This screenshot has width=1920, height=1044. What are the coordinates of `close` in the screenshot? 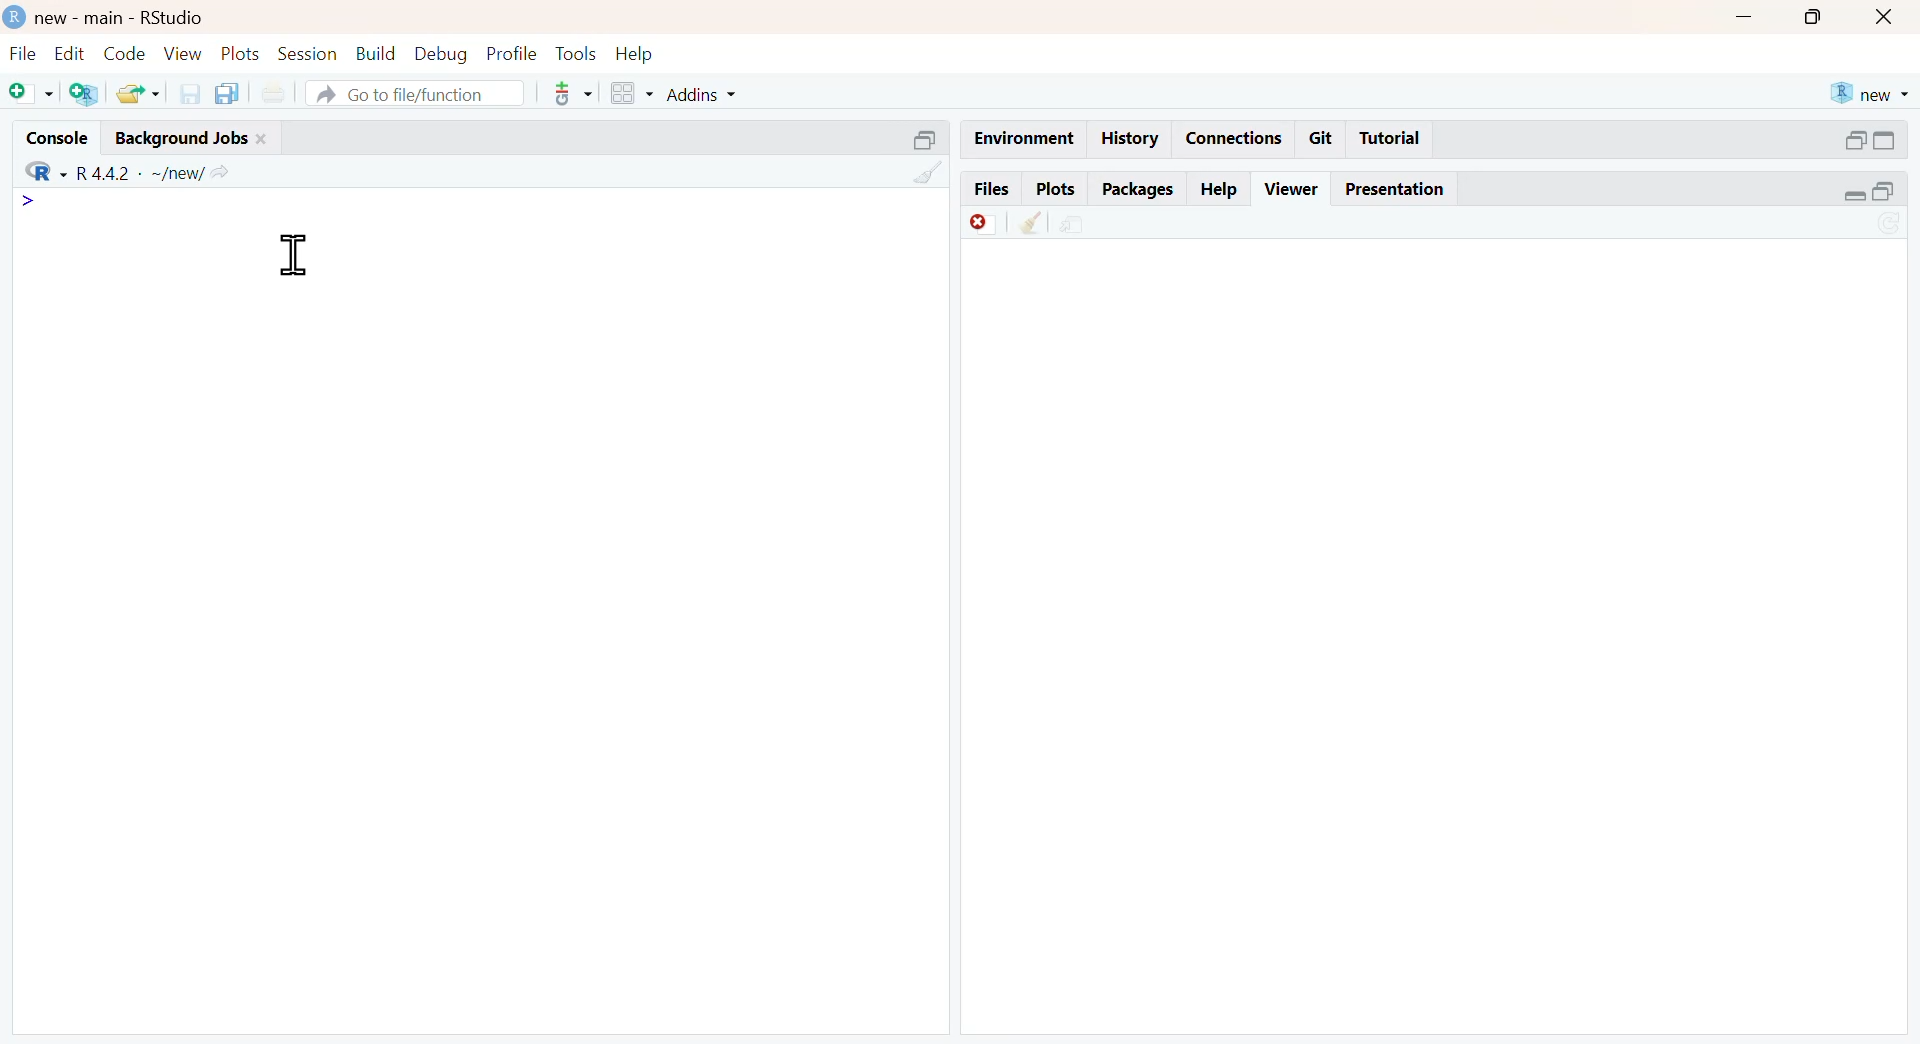 It's located at (263, 139).